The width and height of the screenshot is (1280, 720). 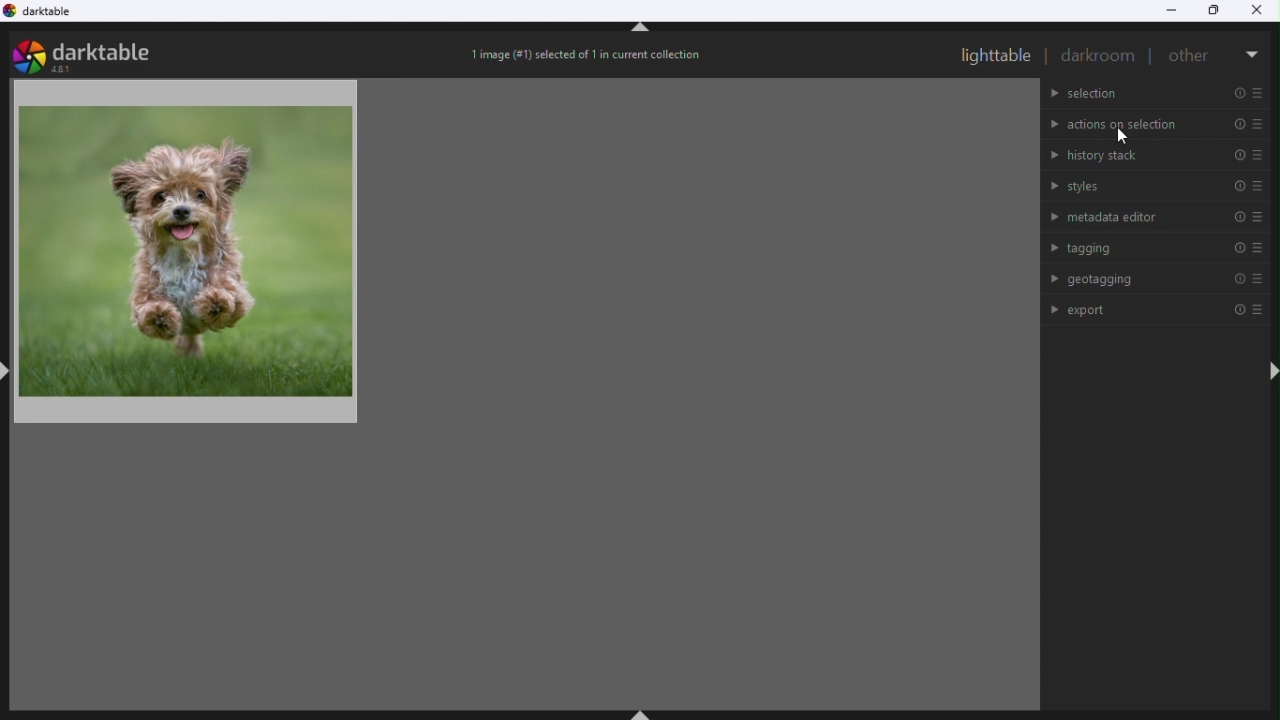 What do you see at coordinates (589, 59) in the screenshot?
I see `Image selection status` at bounding box center [589, 59].